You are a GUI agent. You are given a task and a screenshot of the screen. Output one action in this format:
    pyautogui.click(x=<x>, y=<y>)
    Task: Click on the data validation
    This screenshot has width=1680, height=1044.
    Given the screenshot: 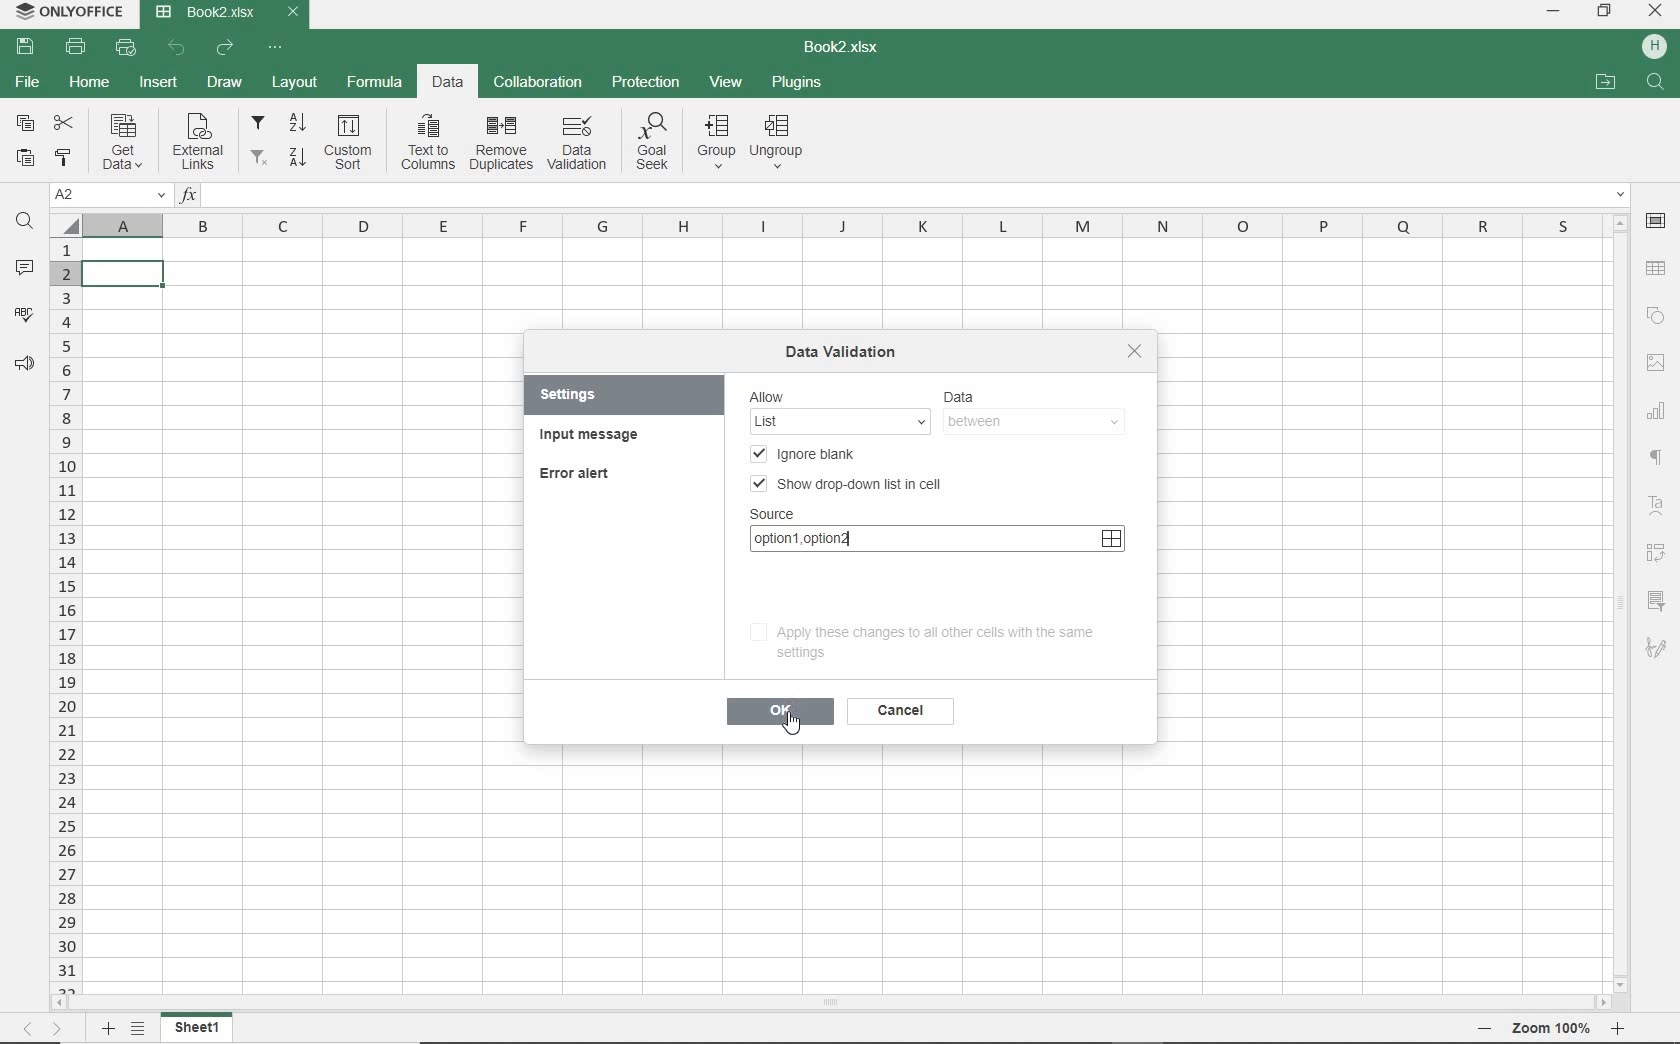 What is the action you would take?
    pyautogui.click(x=845, y=349)
    